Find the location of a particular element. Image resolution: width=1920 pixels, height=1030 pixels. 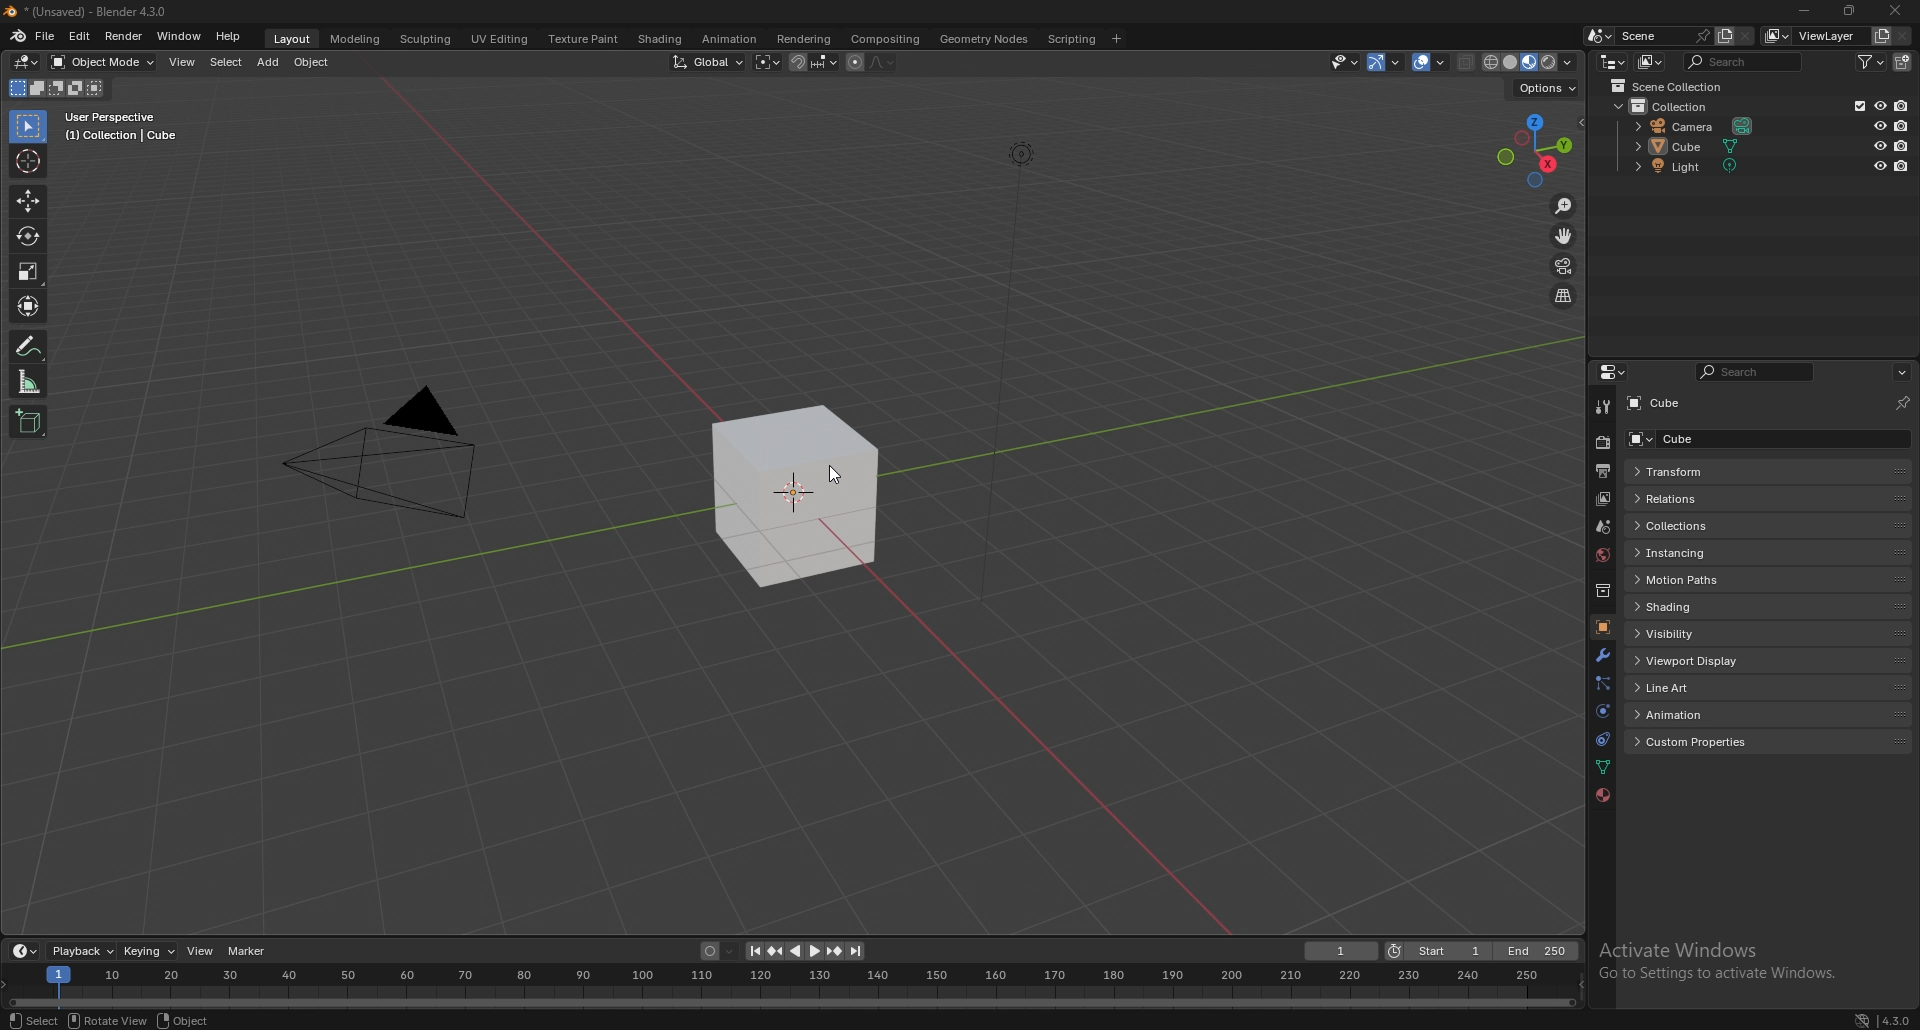

scripting is located at coordinates (1071, 39).